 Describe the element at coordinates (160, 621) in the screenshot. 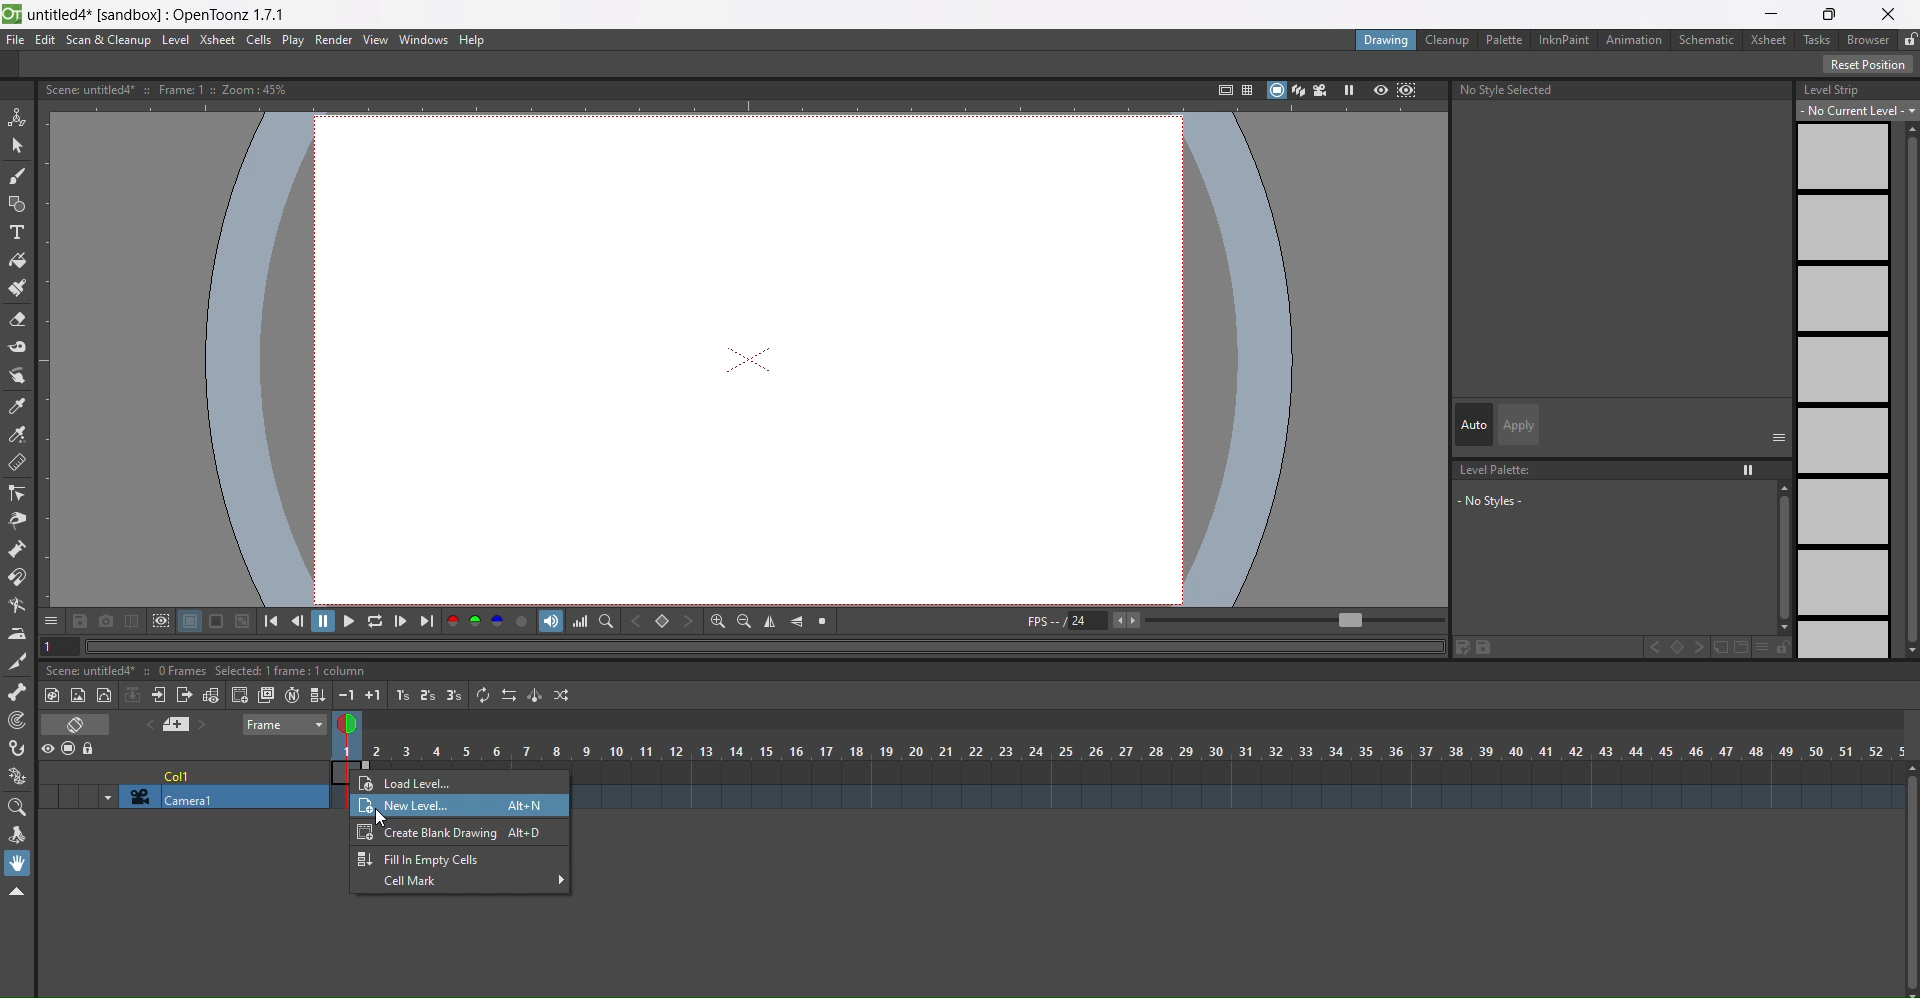

I see `tool` at that location.